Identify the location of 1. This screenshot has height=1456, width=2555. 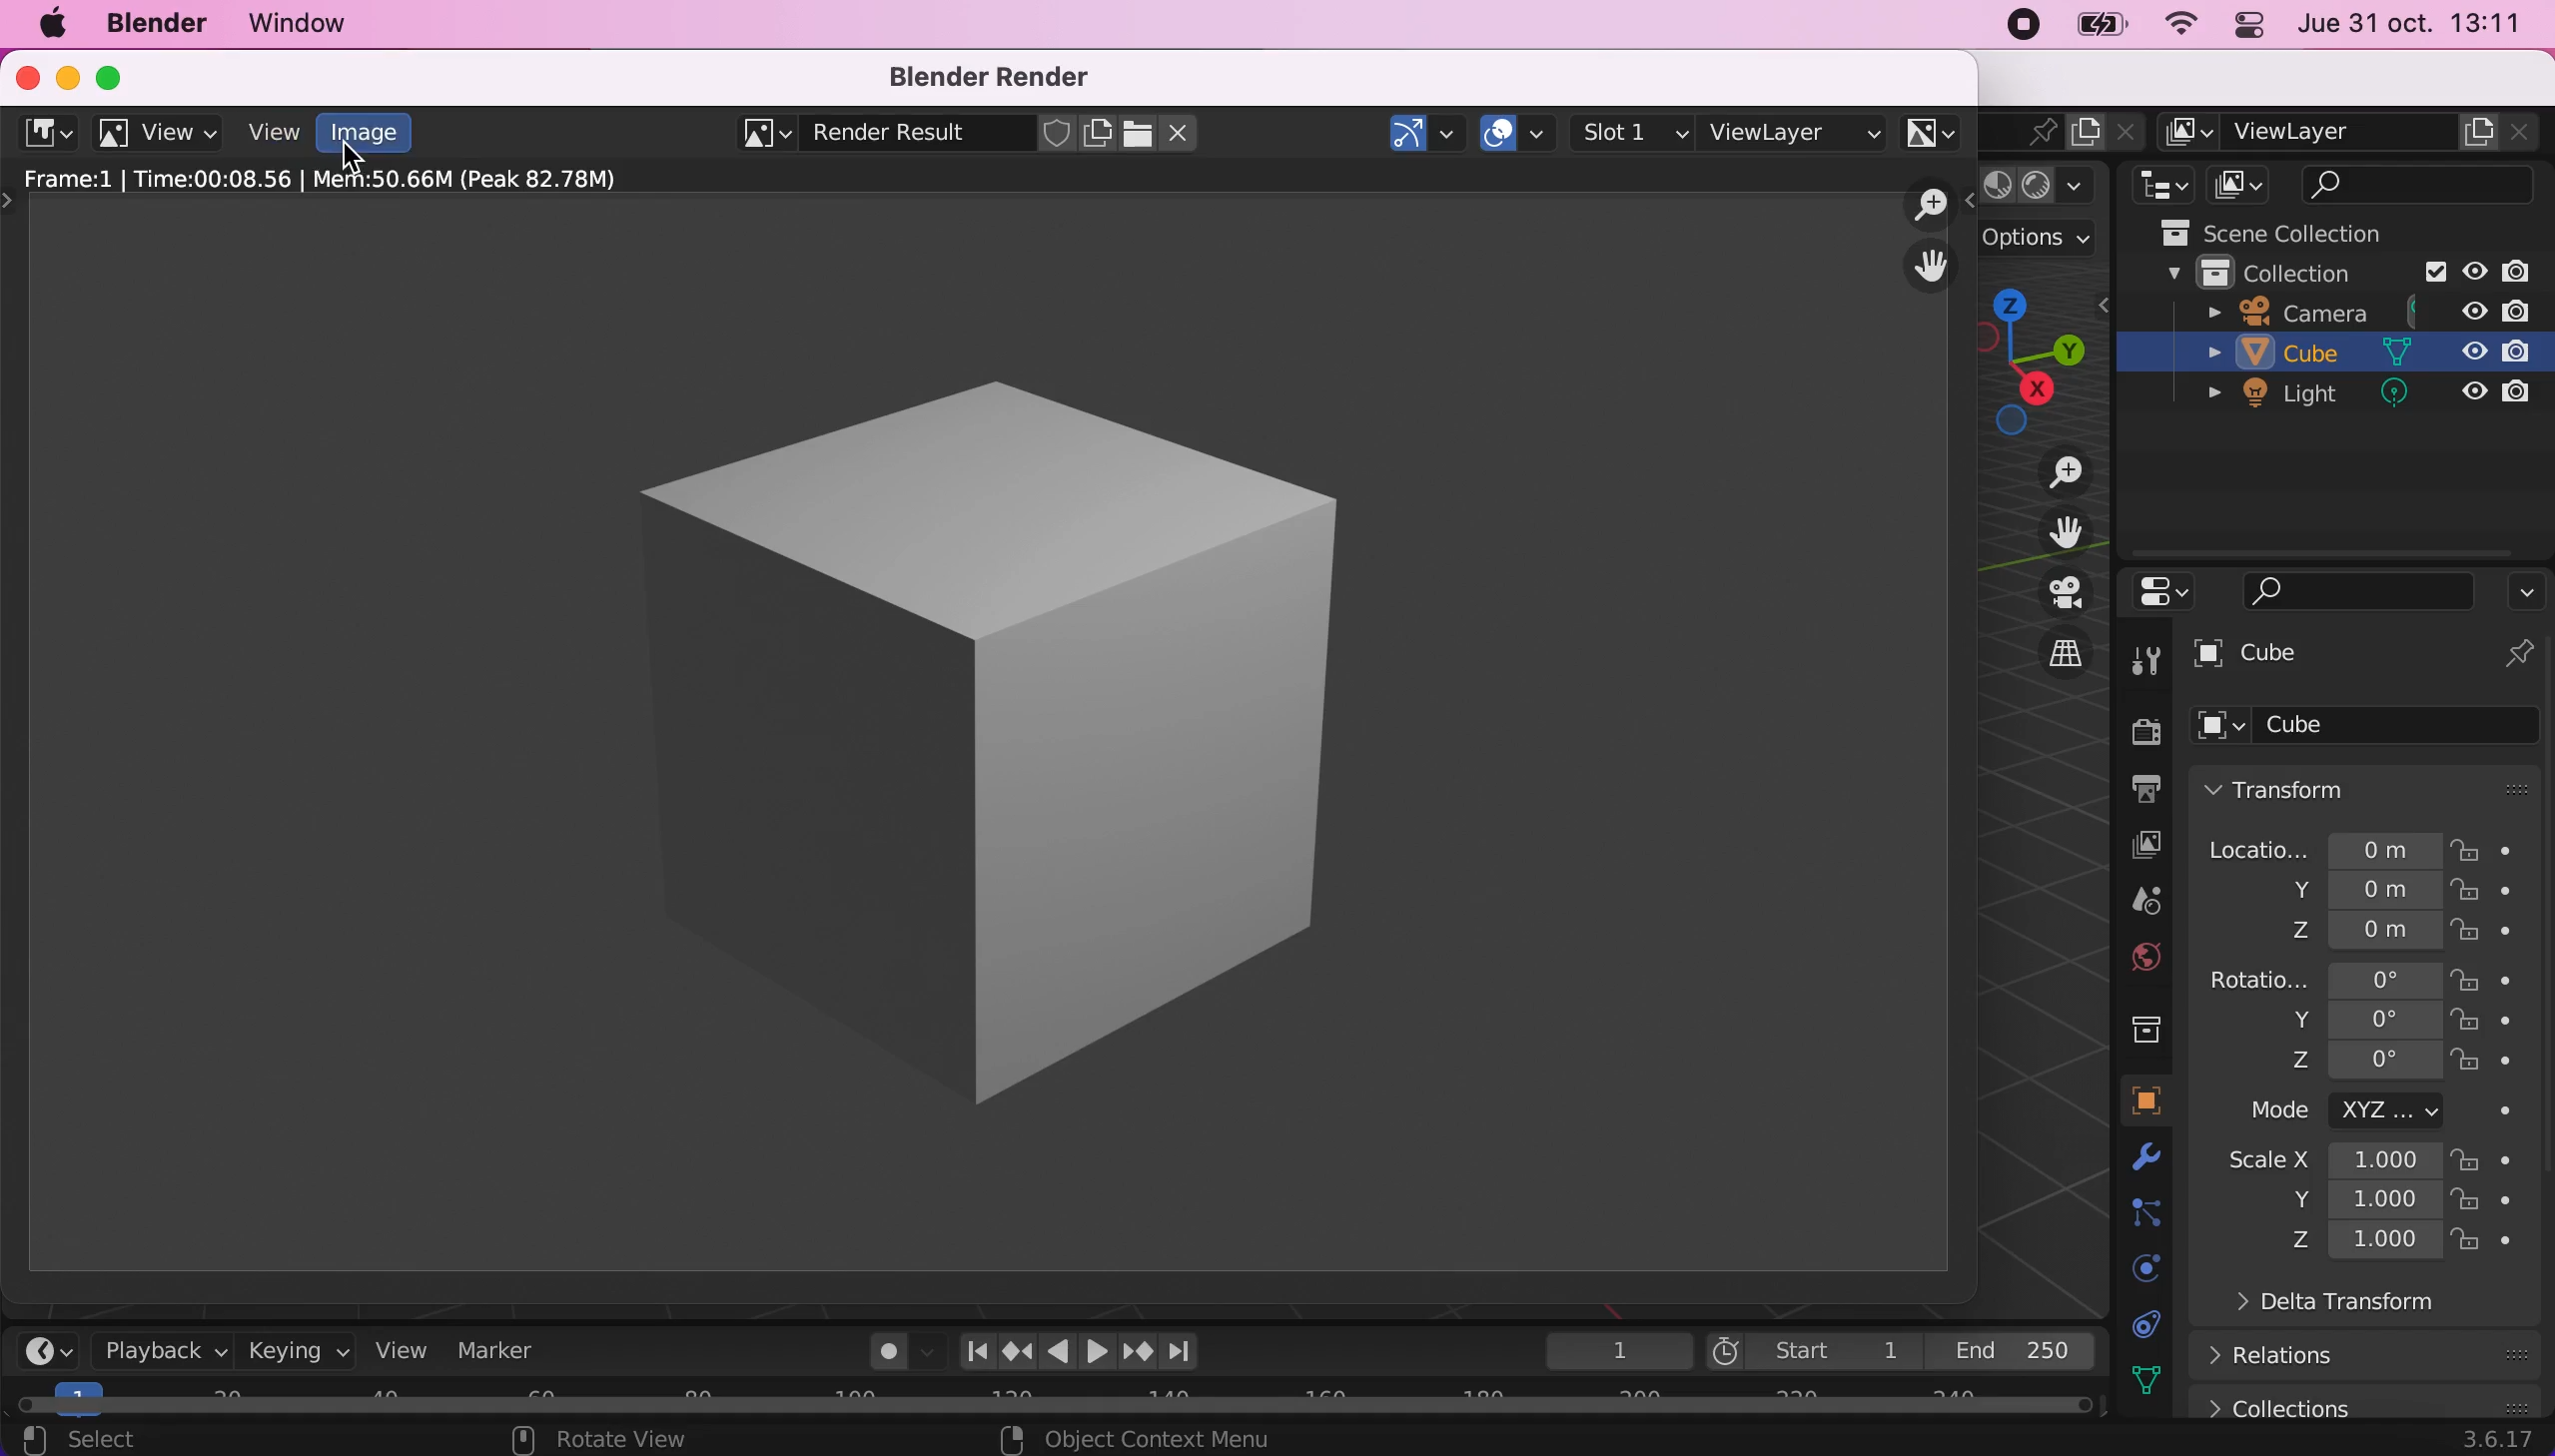
(1608, 1350).